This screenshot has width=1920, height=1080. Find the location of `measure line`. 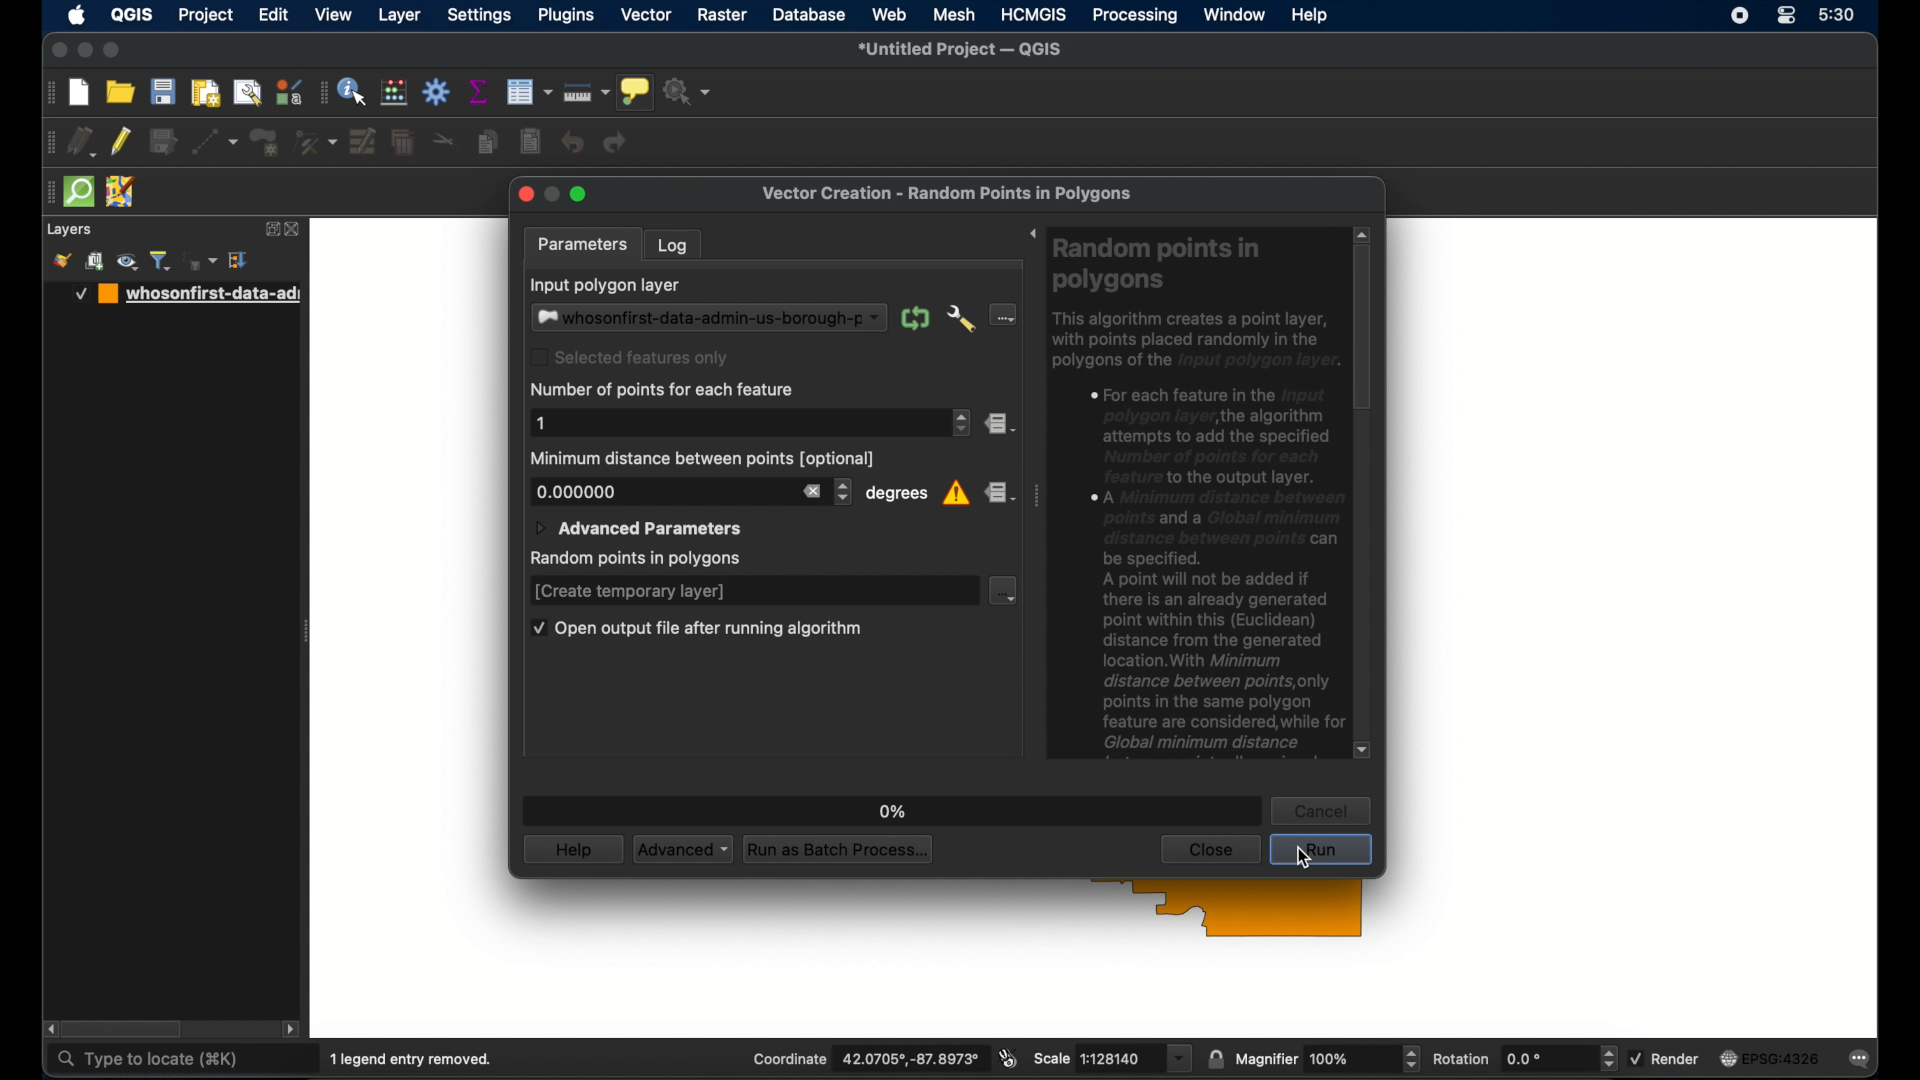

measure line is located at coordinates (585, 94).